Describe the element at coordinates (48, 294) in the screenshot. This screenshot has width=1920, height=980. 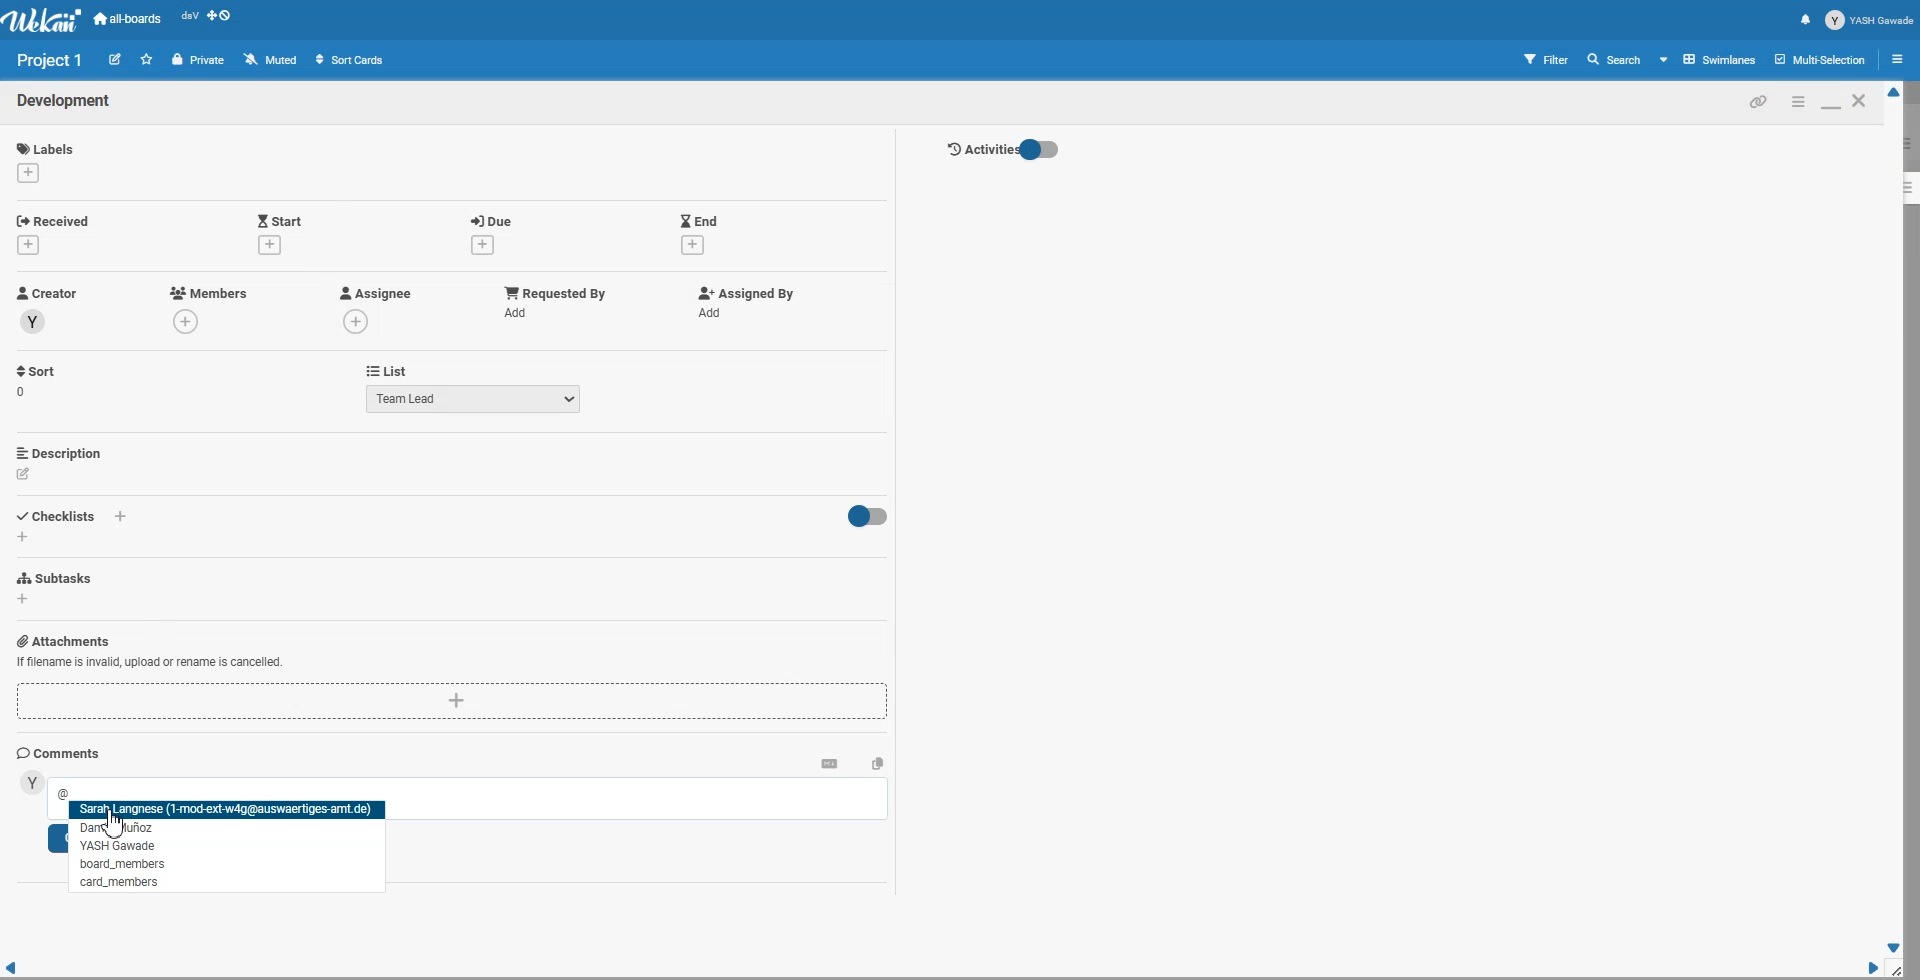
I see `Creator Profile` at that location.